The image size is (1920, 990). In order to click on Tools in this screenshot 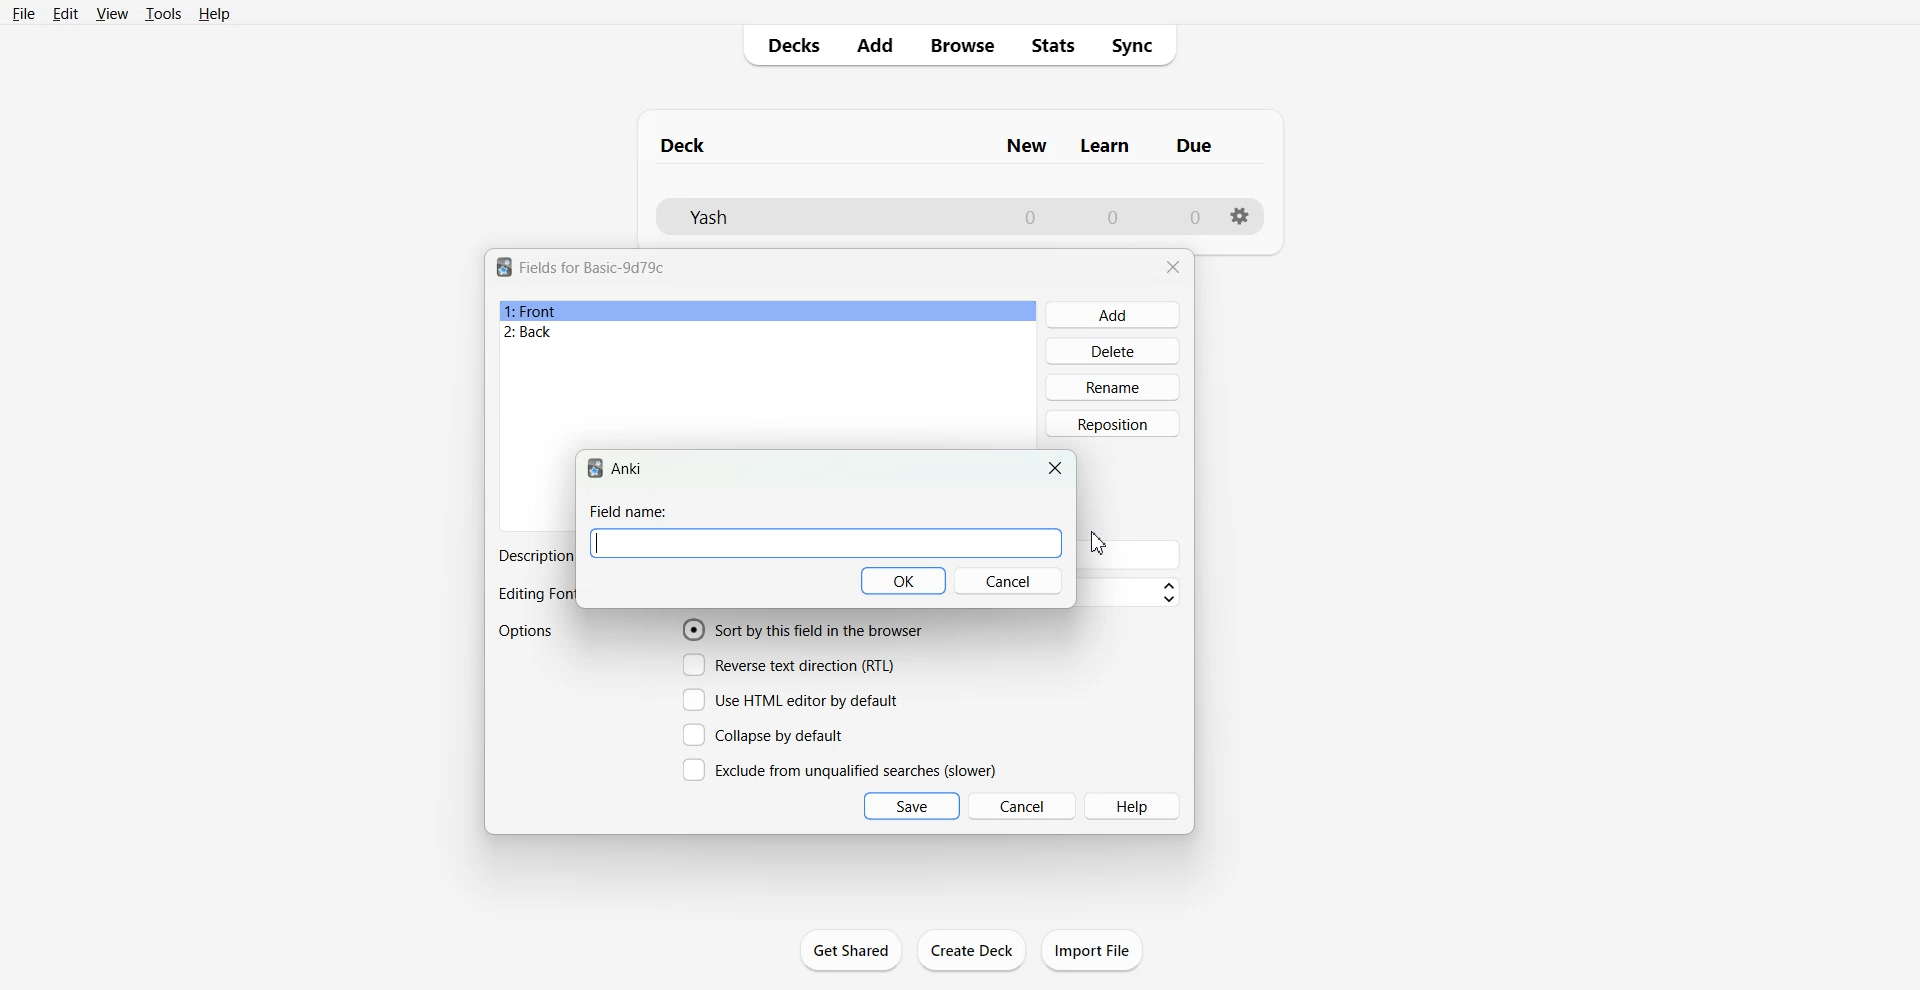, I will do `click(163, 13)`.